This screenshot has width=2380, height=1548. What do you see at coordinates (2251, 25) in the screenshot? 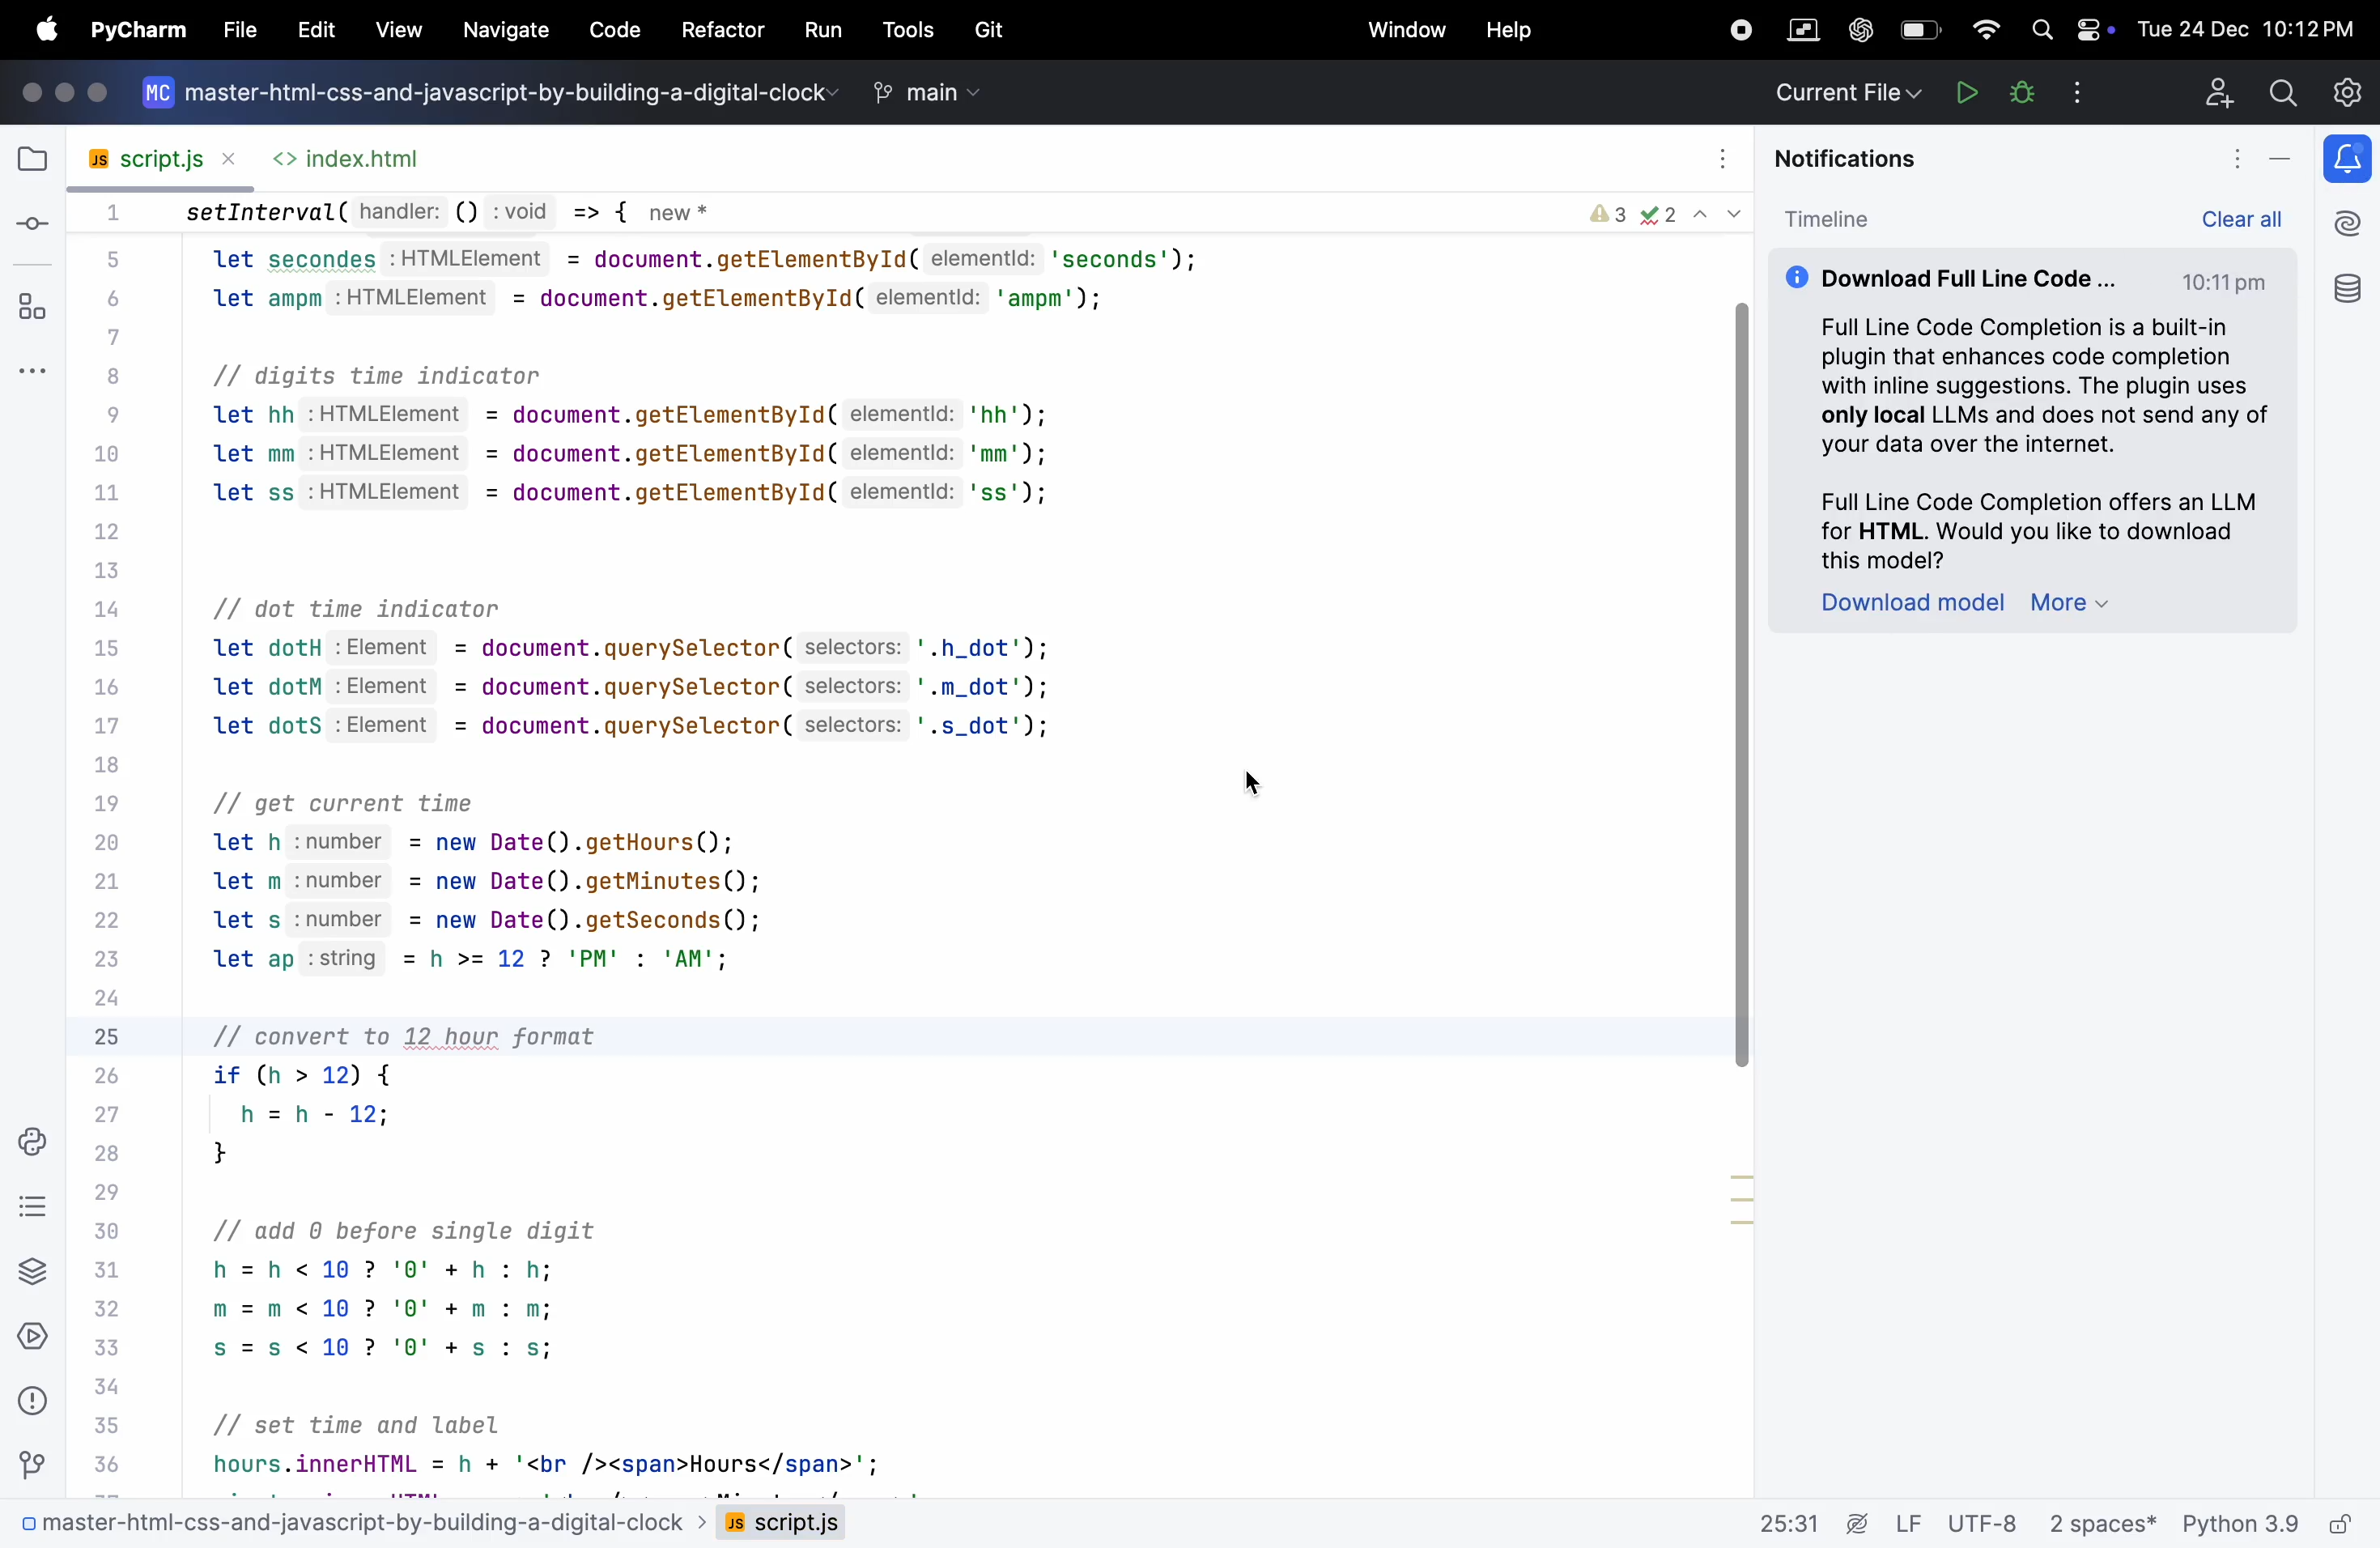
I see `date and time` at bounding box center [2251, 25].